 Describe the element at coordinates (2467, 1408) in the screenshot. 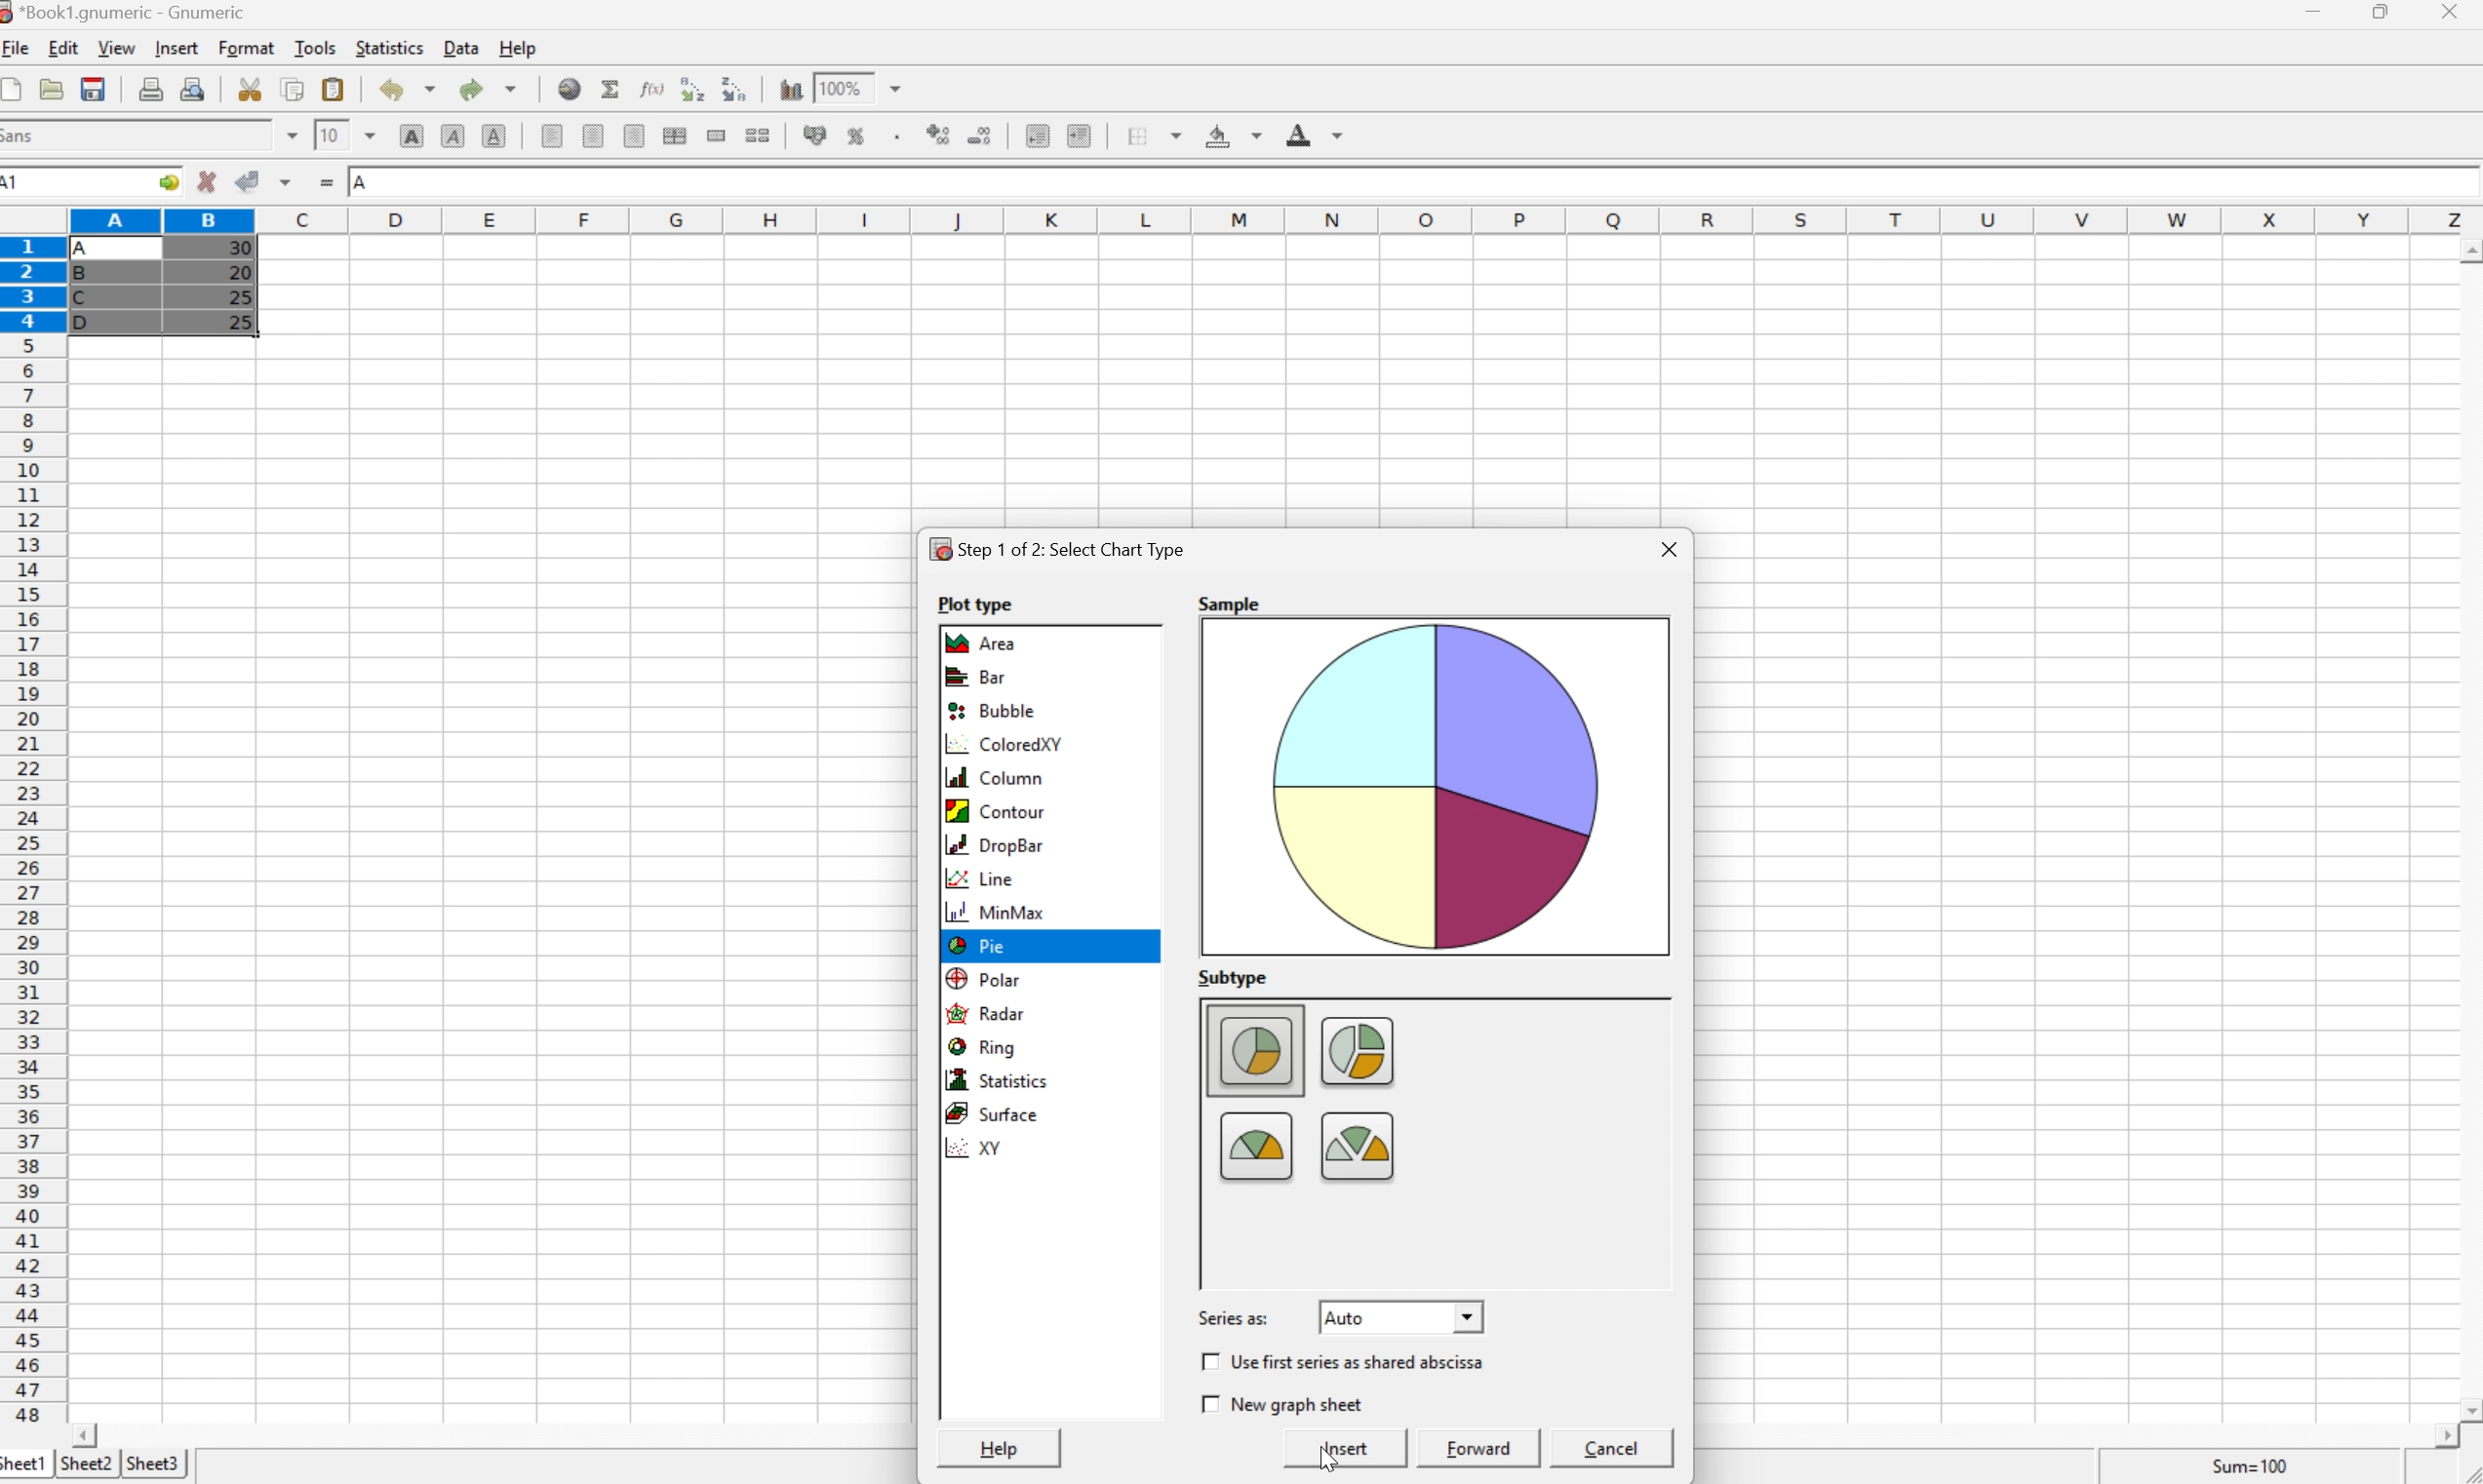

I see `Scroll Down` at that location.